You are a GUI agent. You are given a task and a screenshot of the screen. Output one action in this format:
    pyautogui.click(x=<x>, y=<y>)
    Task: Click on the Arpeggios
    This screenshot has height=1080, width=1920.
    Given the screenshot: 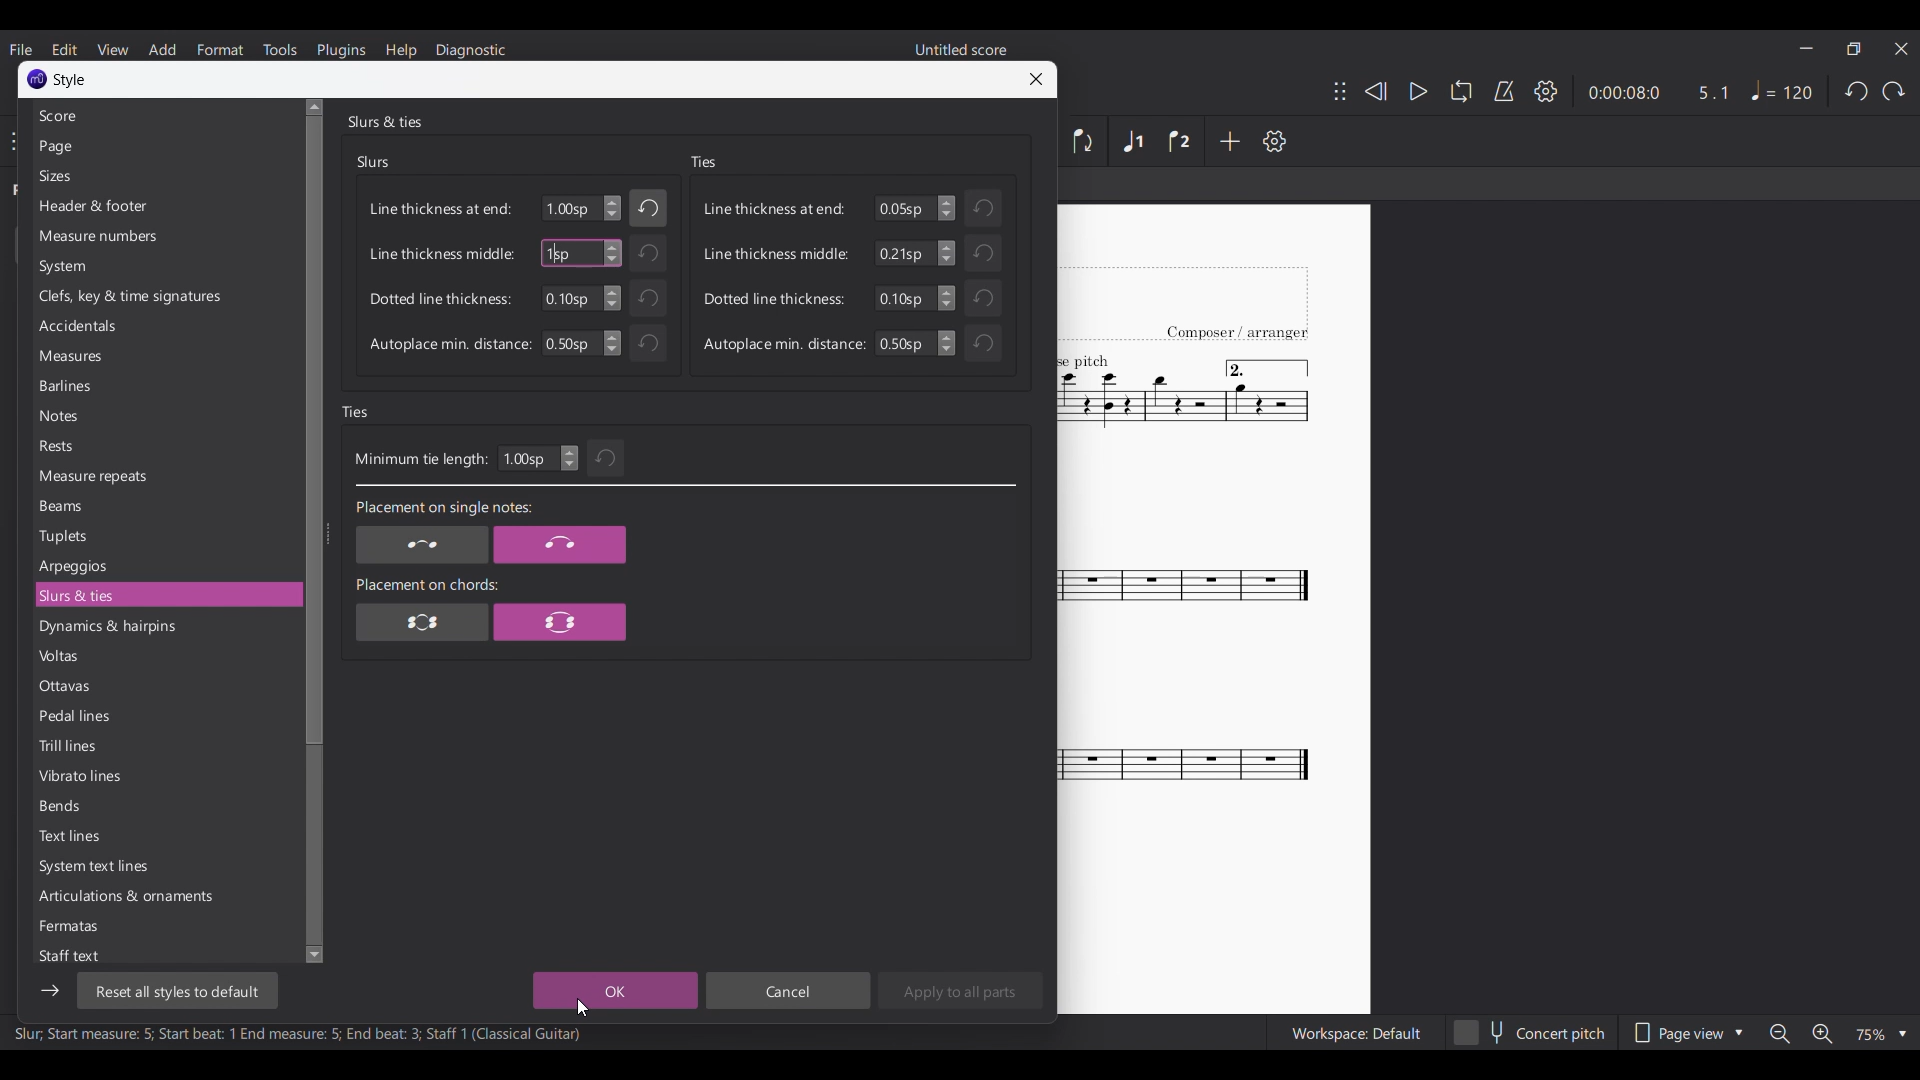 What is the action you would take?
    pyautogui.click(x=165, y=566)
    